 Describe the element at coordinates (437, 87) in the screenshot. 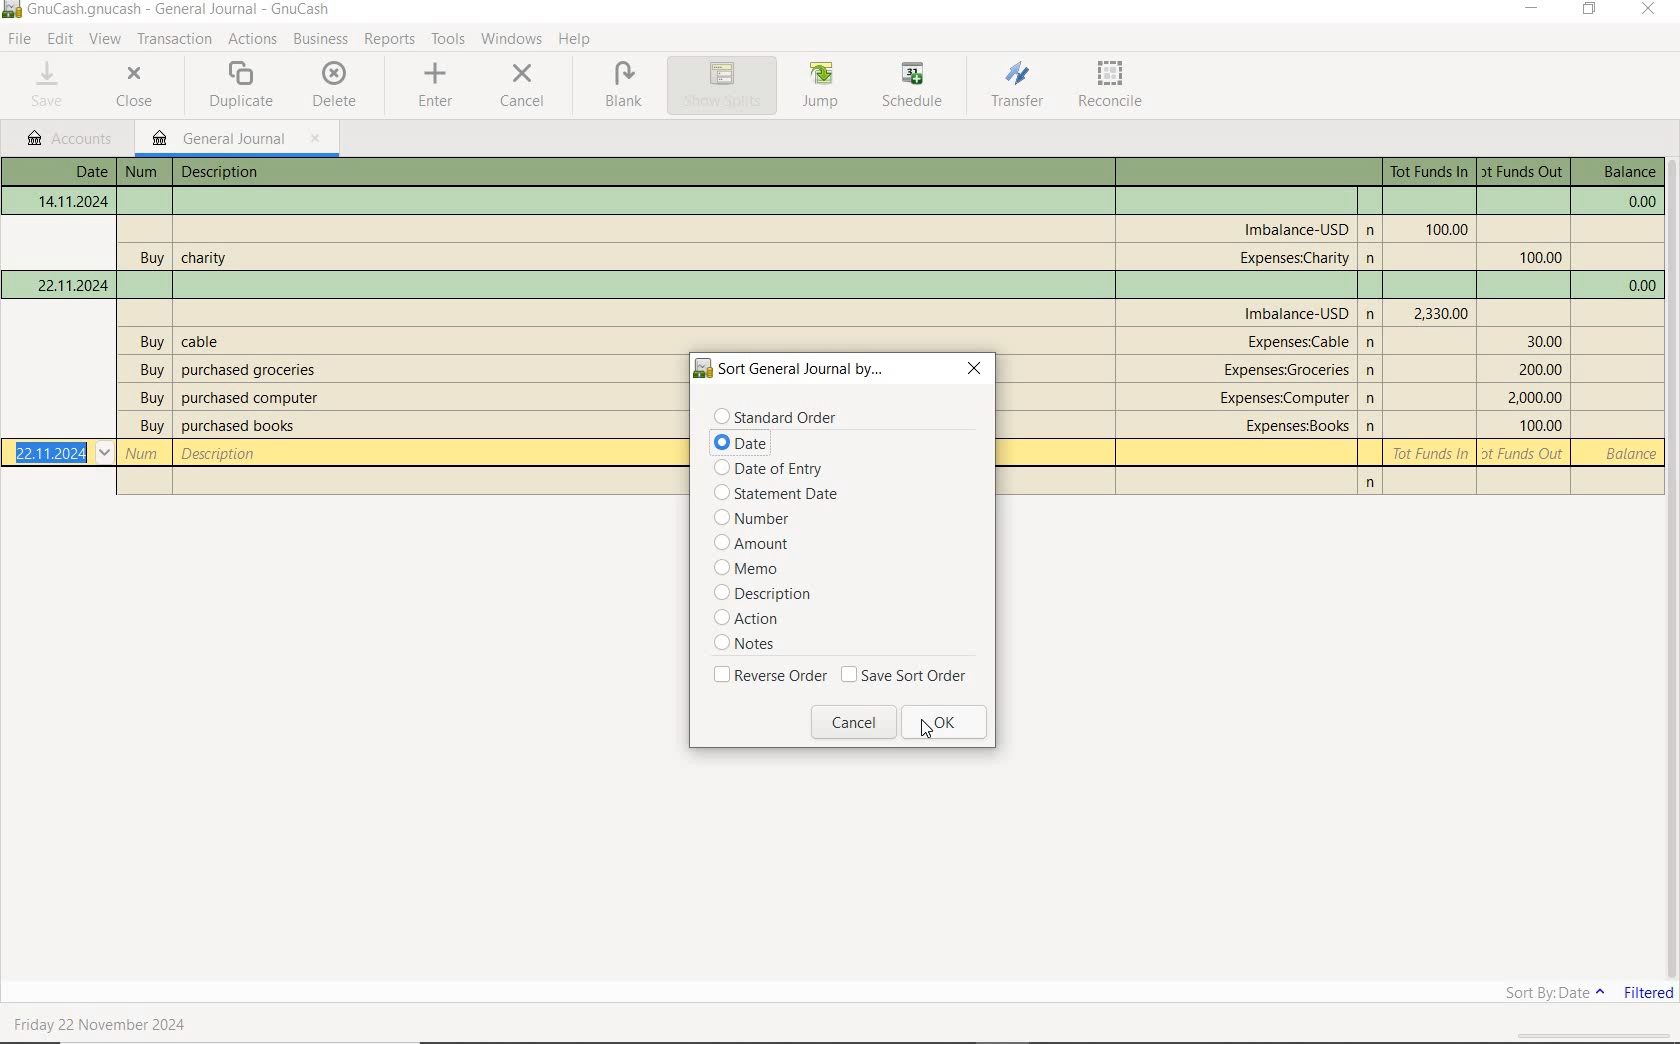

I see `ENTER` at that location.